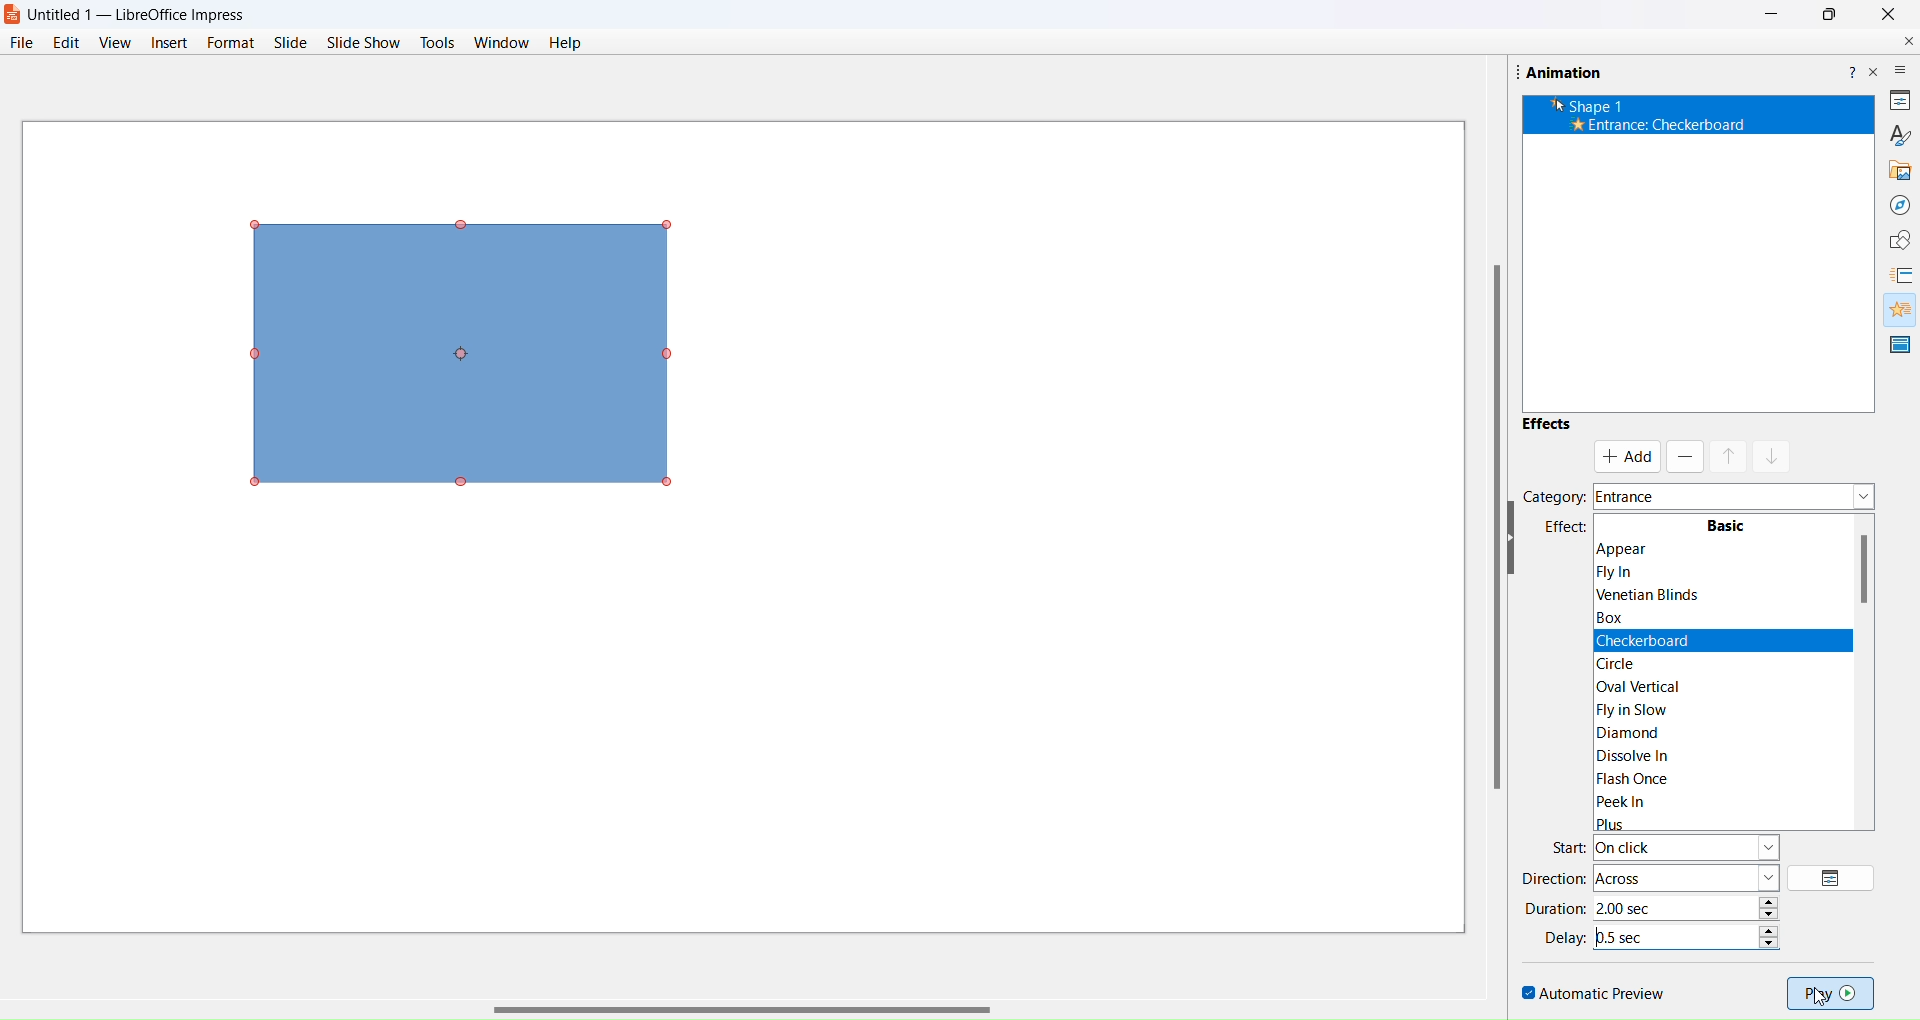 The width and height of the screenshot is (1920, 1020). I want to click on object, so click(475, 351).